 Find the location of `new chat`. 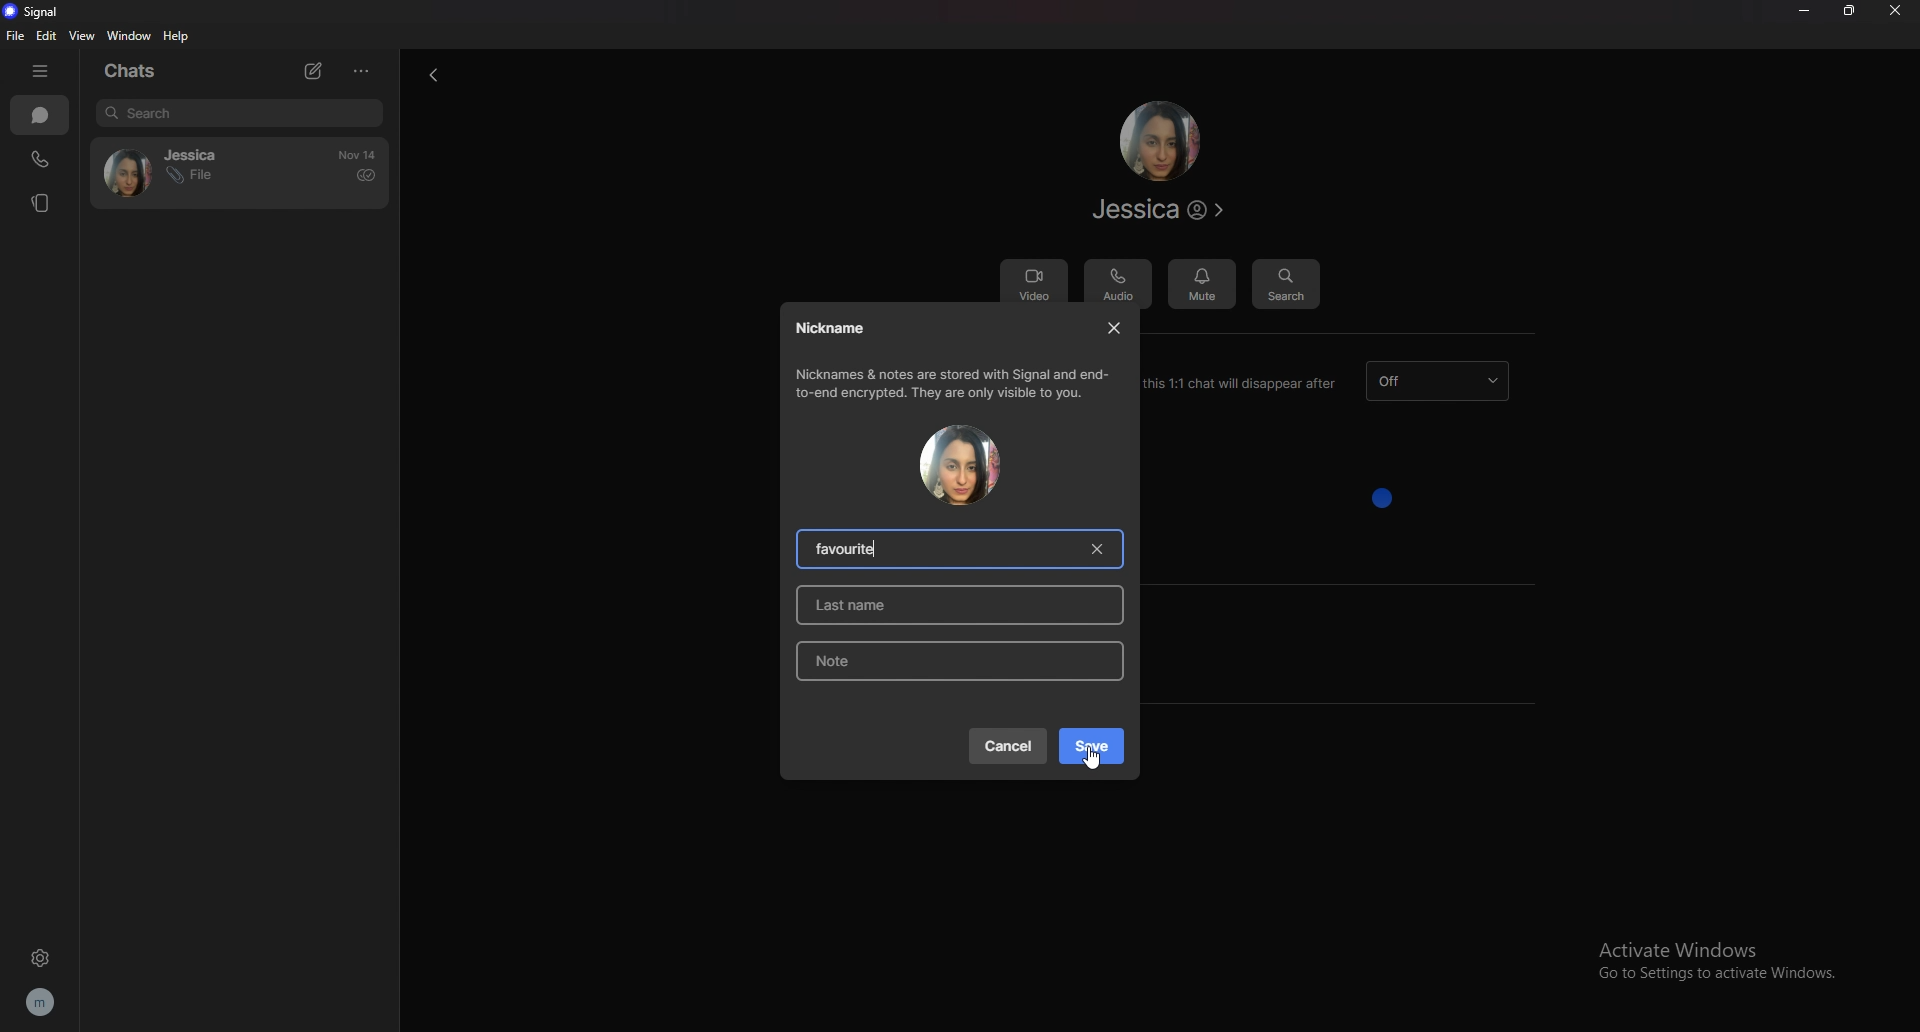

new chat is located at coordinates (311, 70).